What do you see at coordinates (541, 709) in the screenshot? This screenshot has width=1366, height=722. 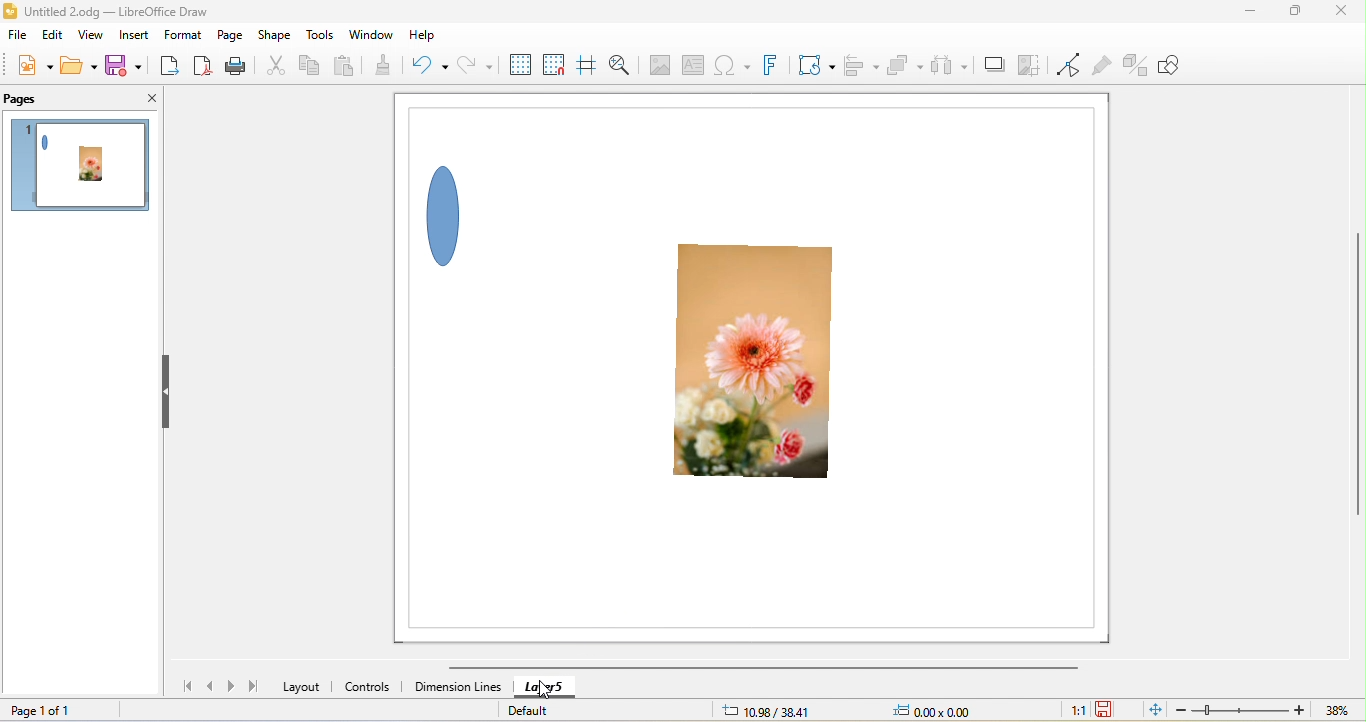 I see `default` at bounding box center [541, 709].